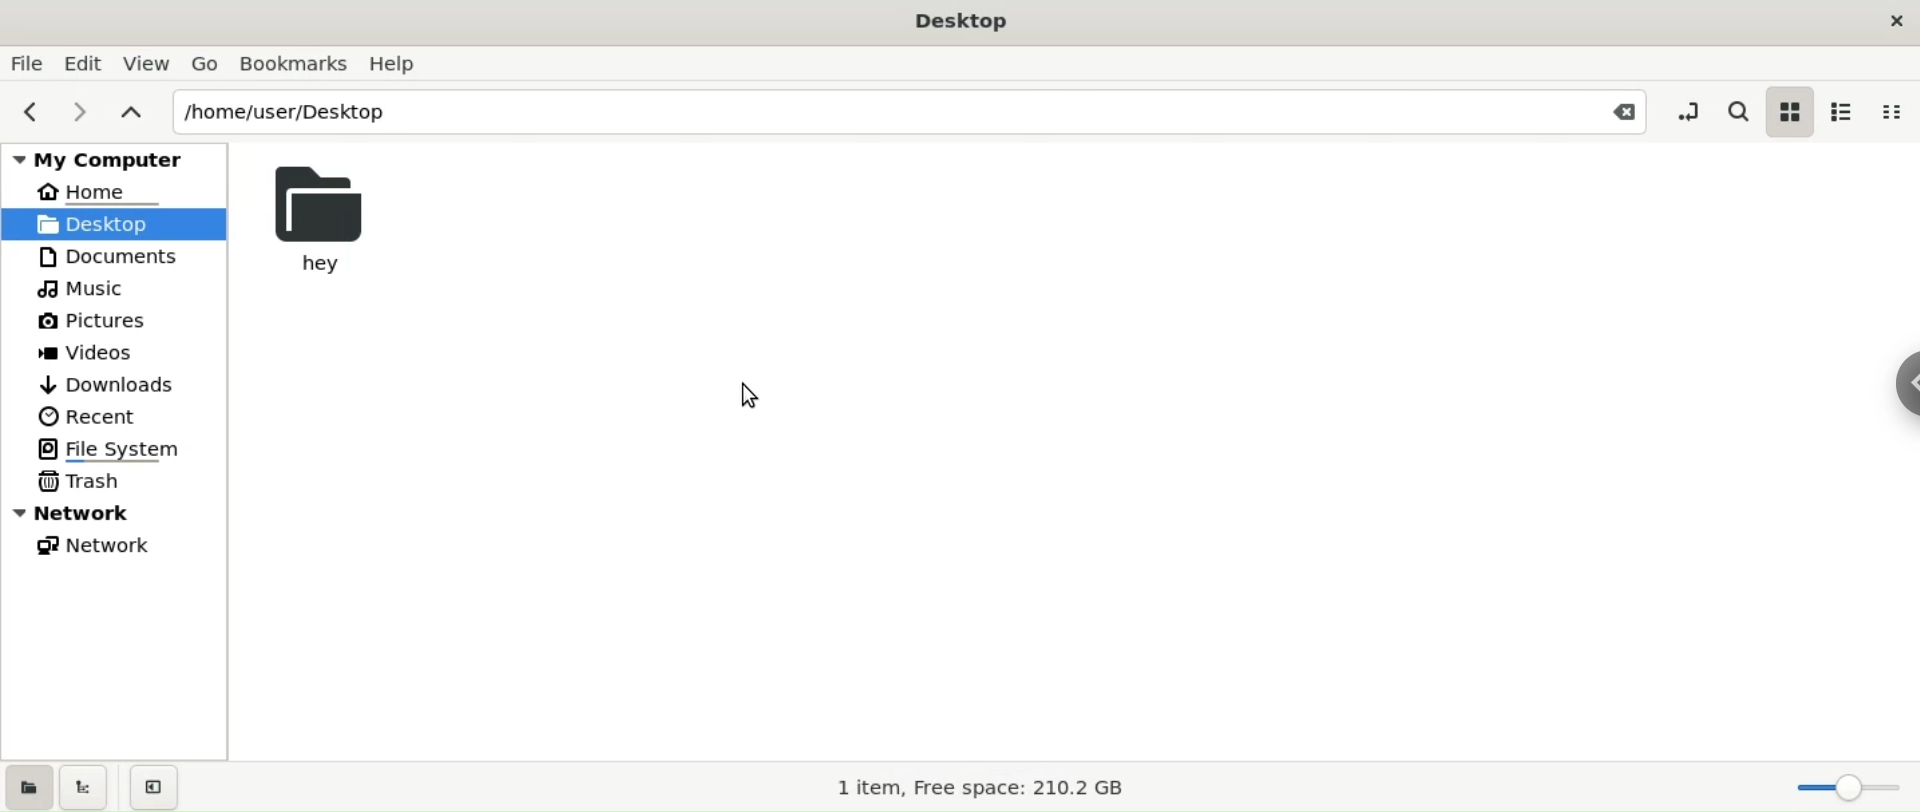  What do you see at coordinates (105, 192) in the screenshot?
I see `HOME ` at bounding box center [105, 192].